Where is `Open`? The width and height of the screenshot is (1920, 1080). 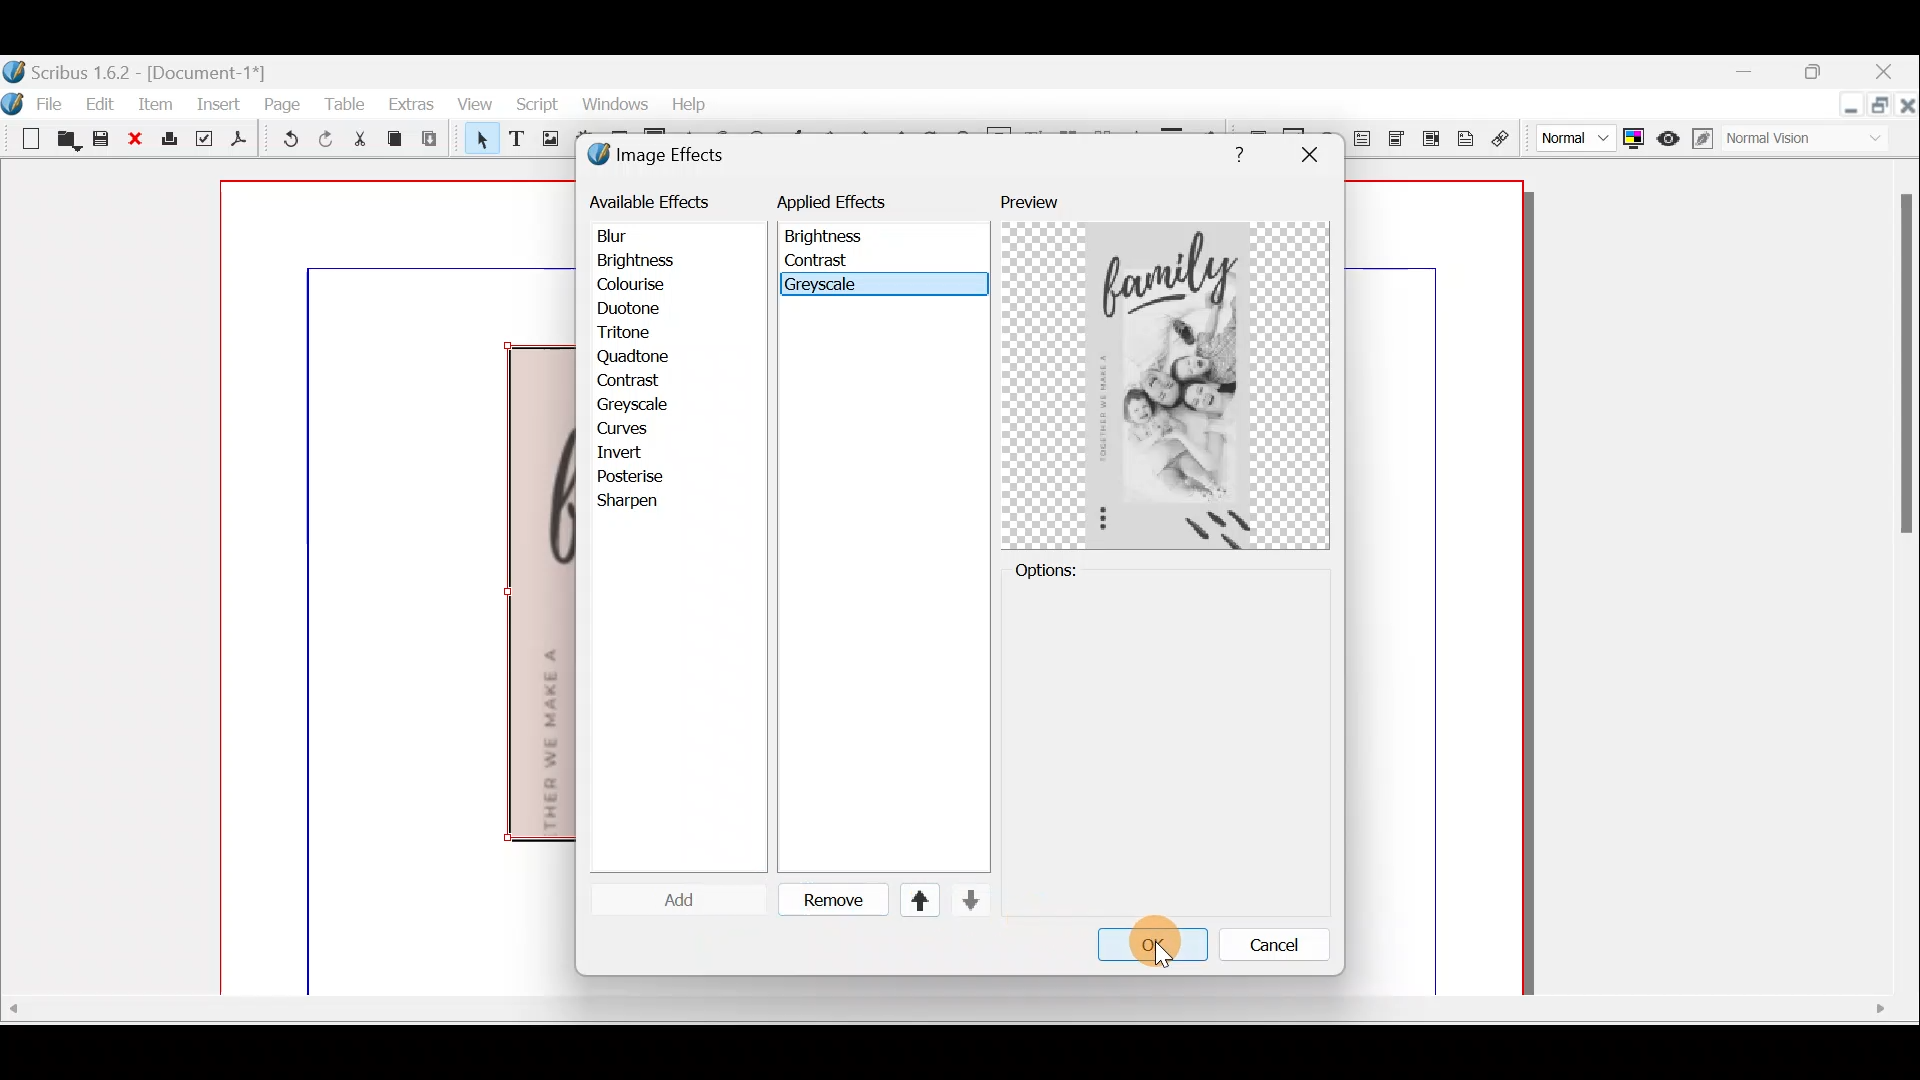
Open is located at coordinates (63, 140).